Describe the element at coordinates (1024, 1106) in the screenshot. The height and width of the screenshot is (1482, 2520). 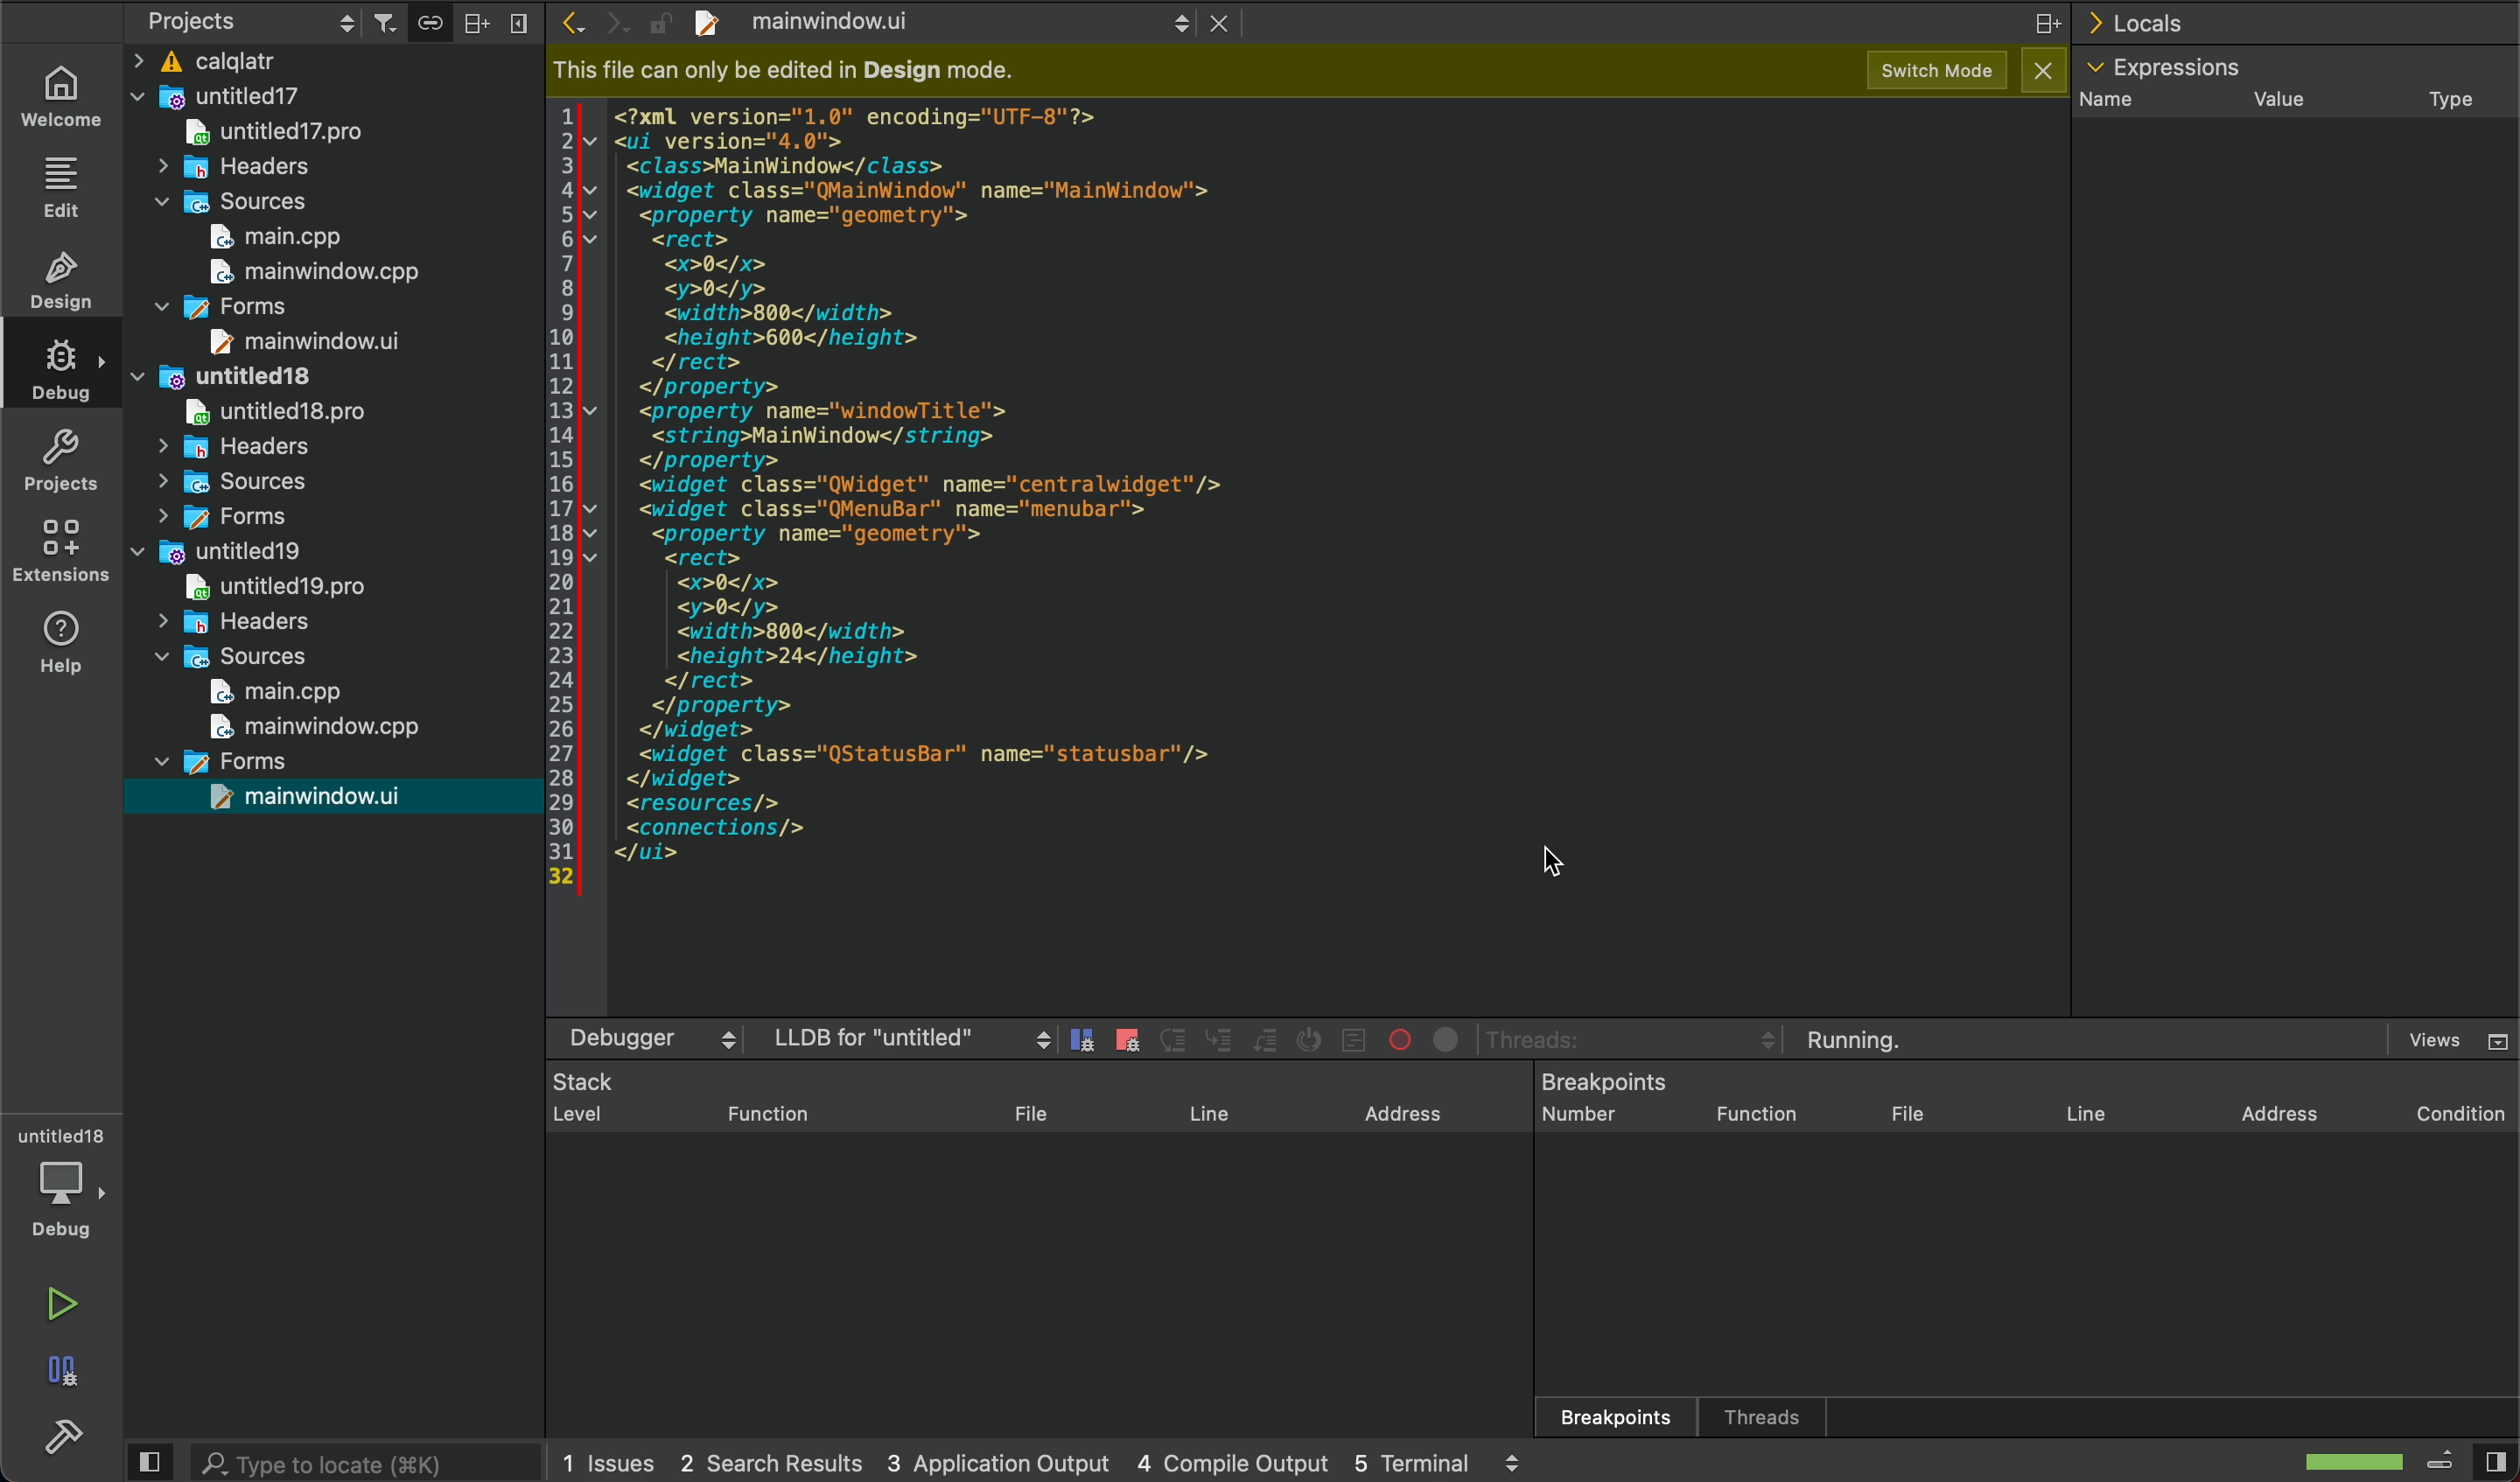
I see `File` at that location.